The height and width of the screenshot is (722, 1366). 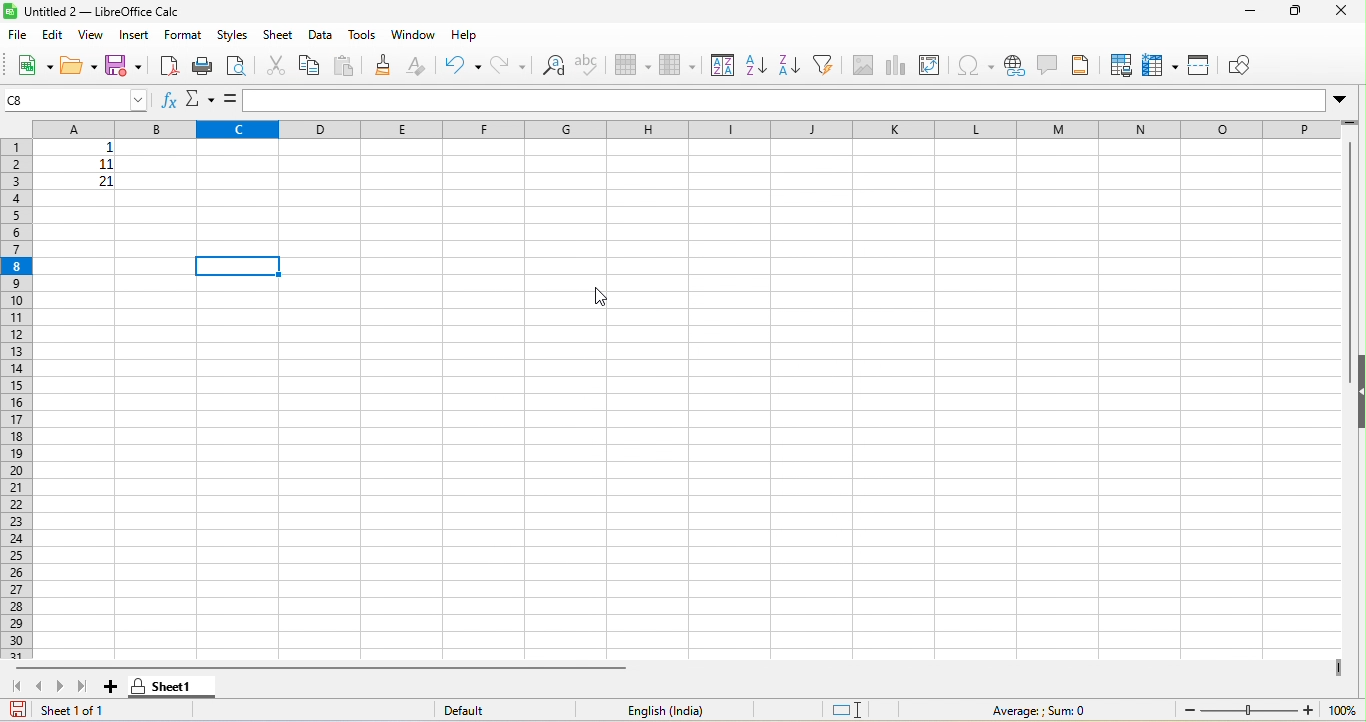 I want to click on zoom, so click(x=1270, y=711).